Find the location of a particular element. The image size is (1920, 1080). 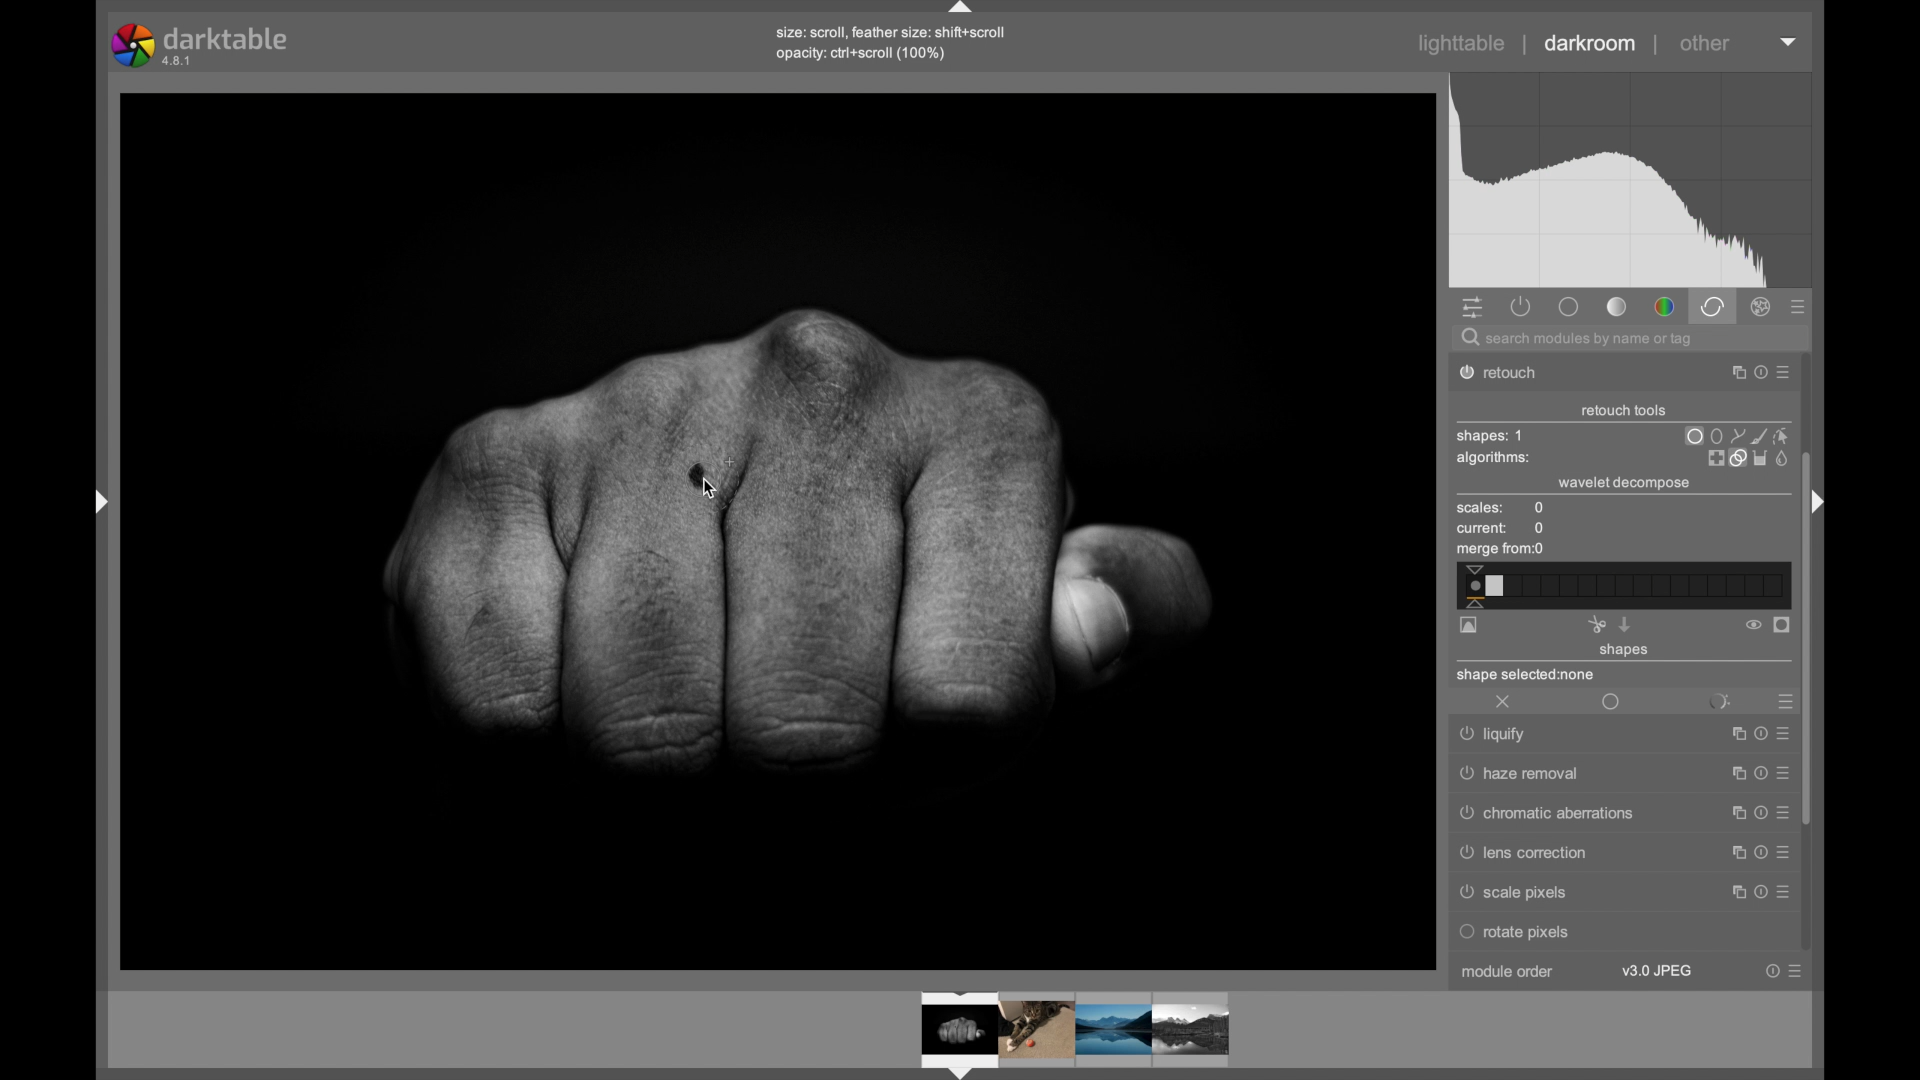

color is located at coordinates (1664, 308).